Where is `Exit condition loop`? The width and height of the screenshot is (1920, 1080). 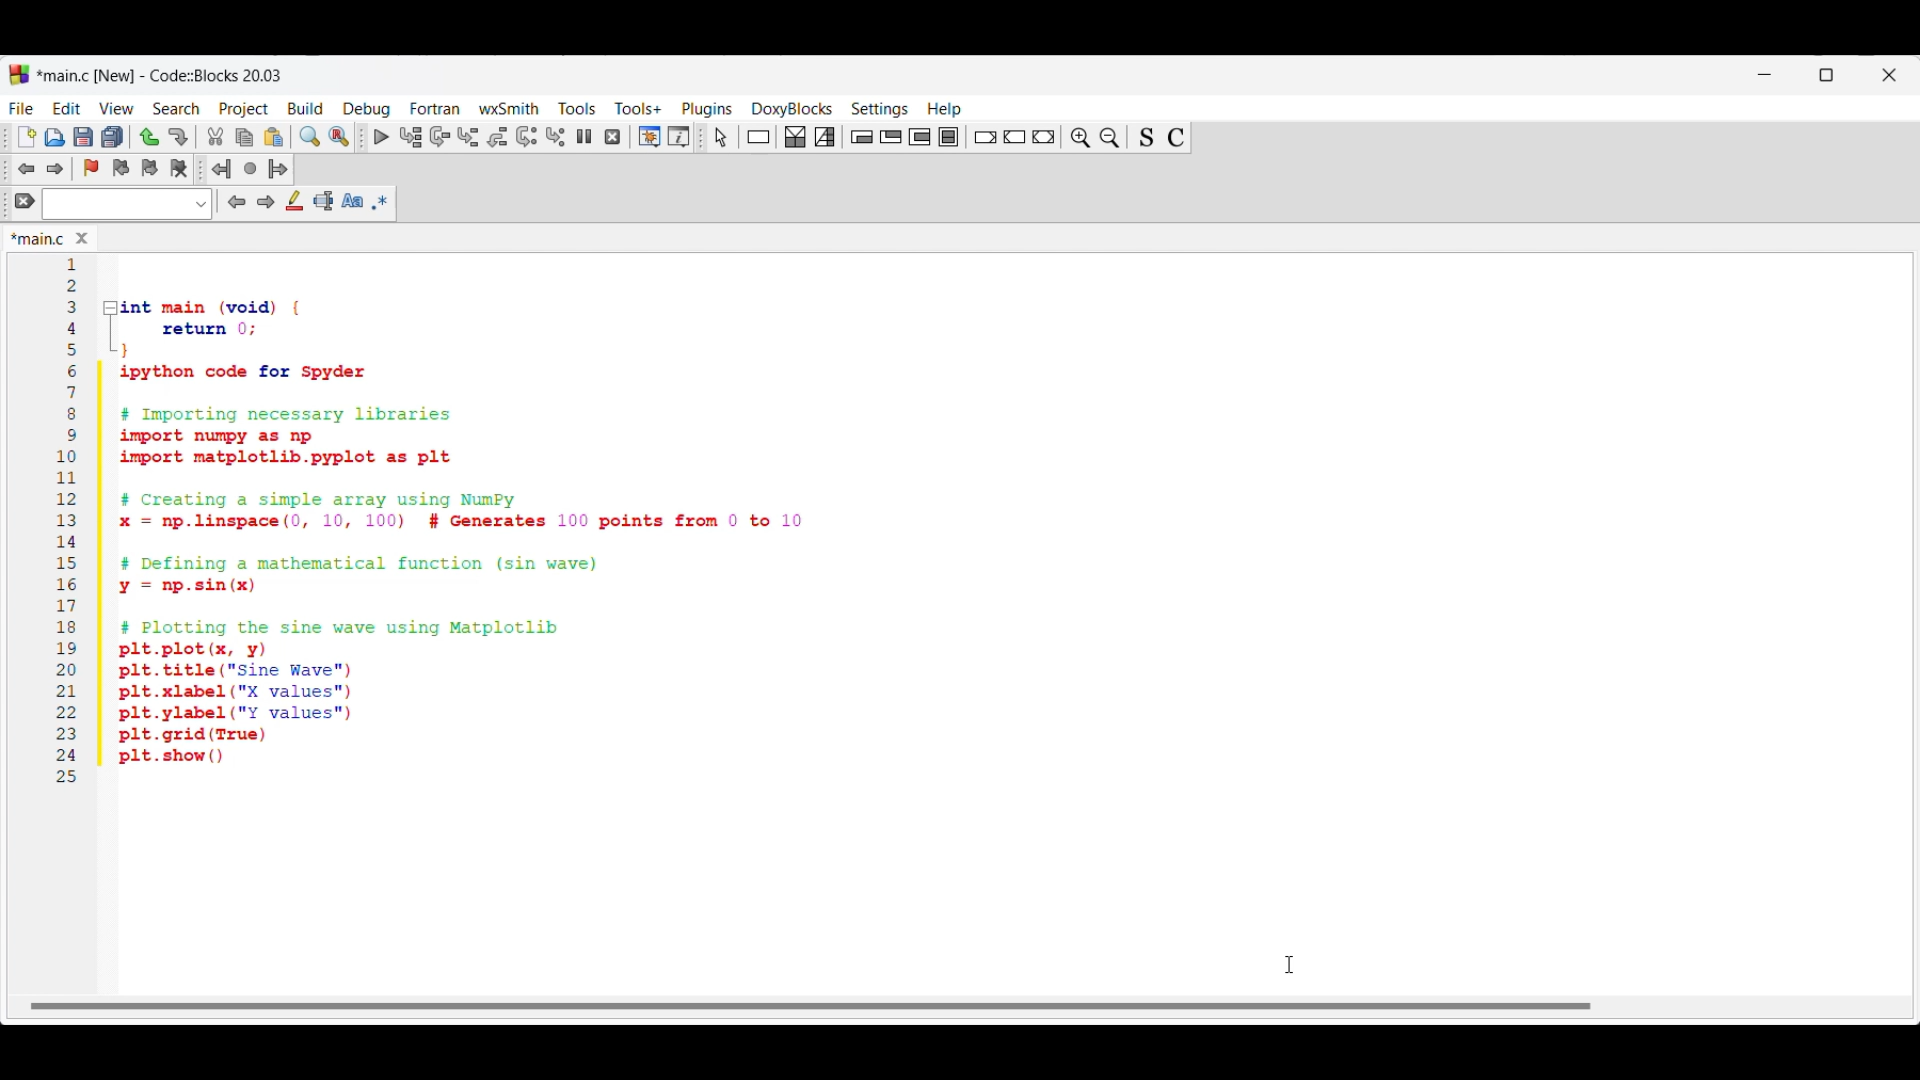 Exit condition loop is located at coordinates (891, 136).